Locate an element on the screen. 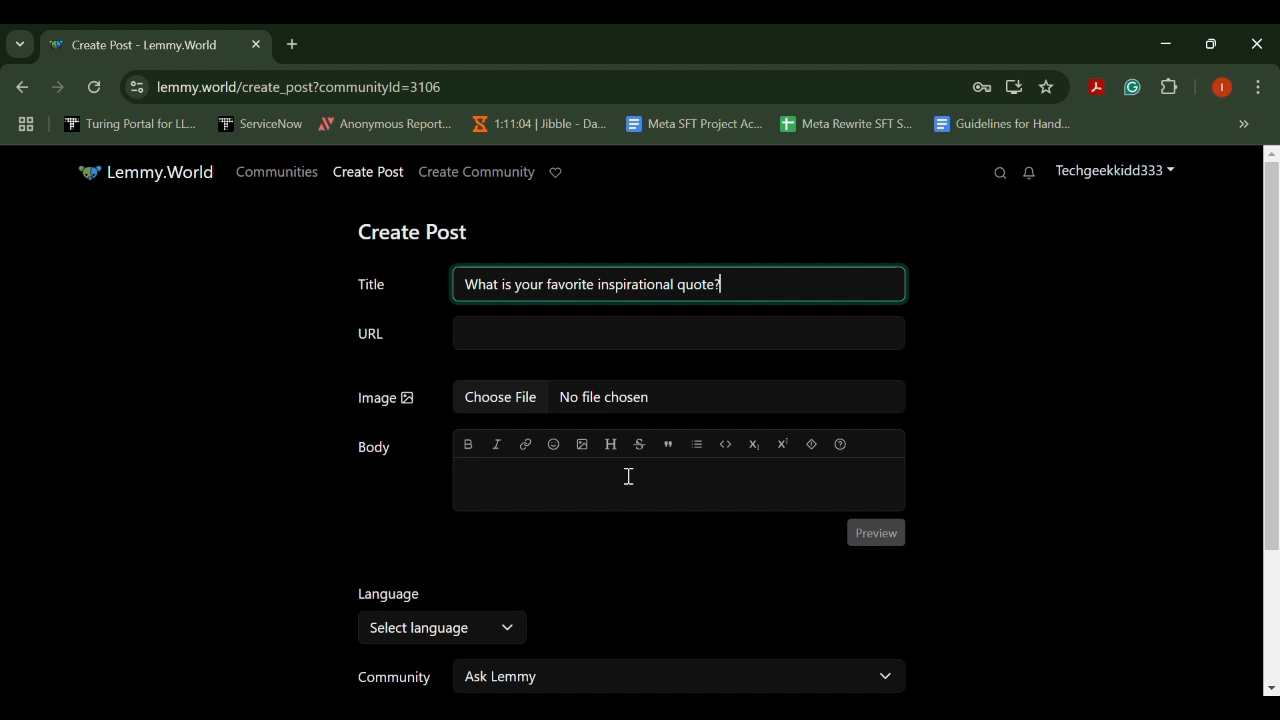 The image size is (1280, 720). Community is located at coordinates (390, 678).